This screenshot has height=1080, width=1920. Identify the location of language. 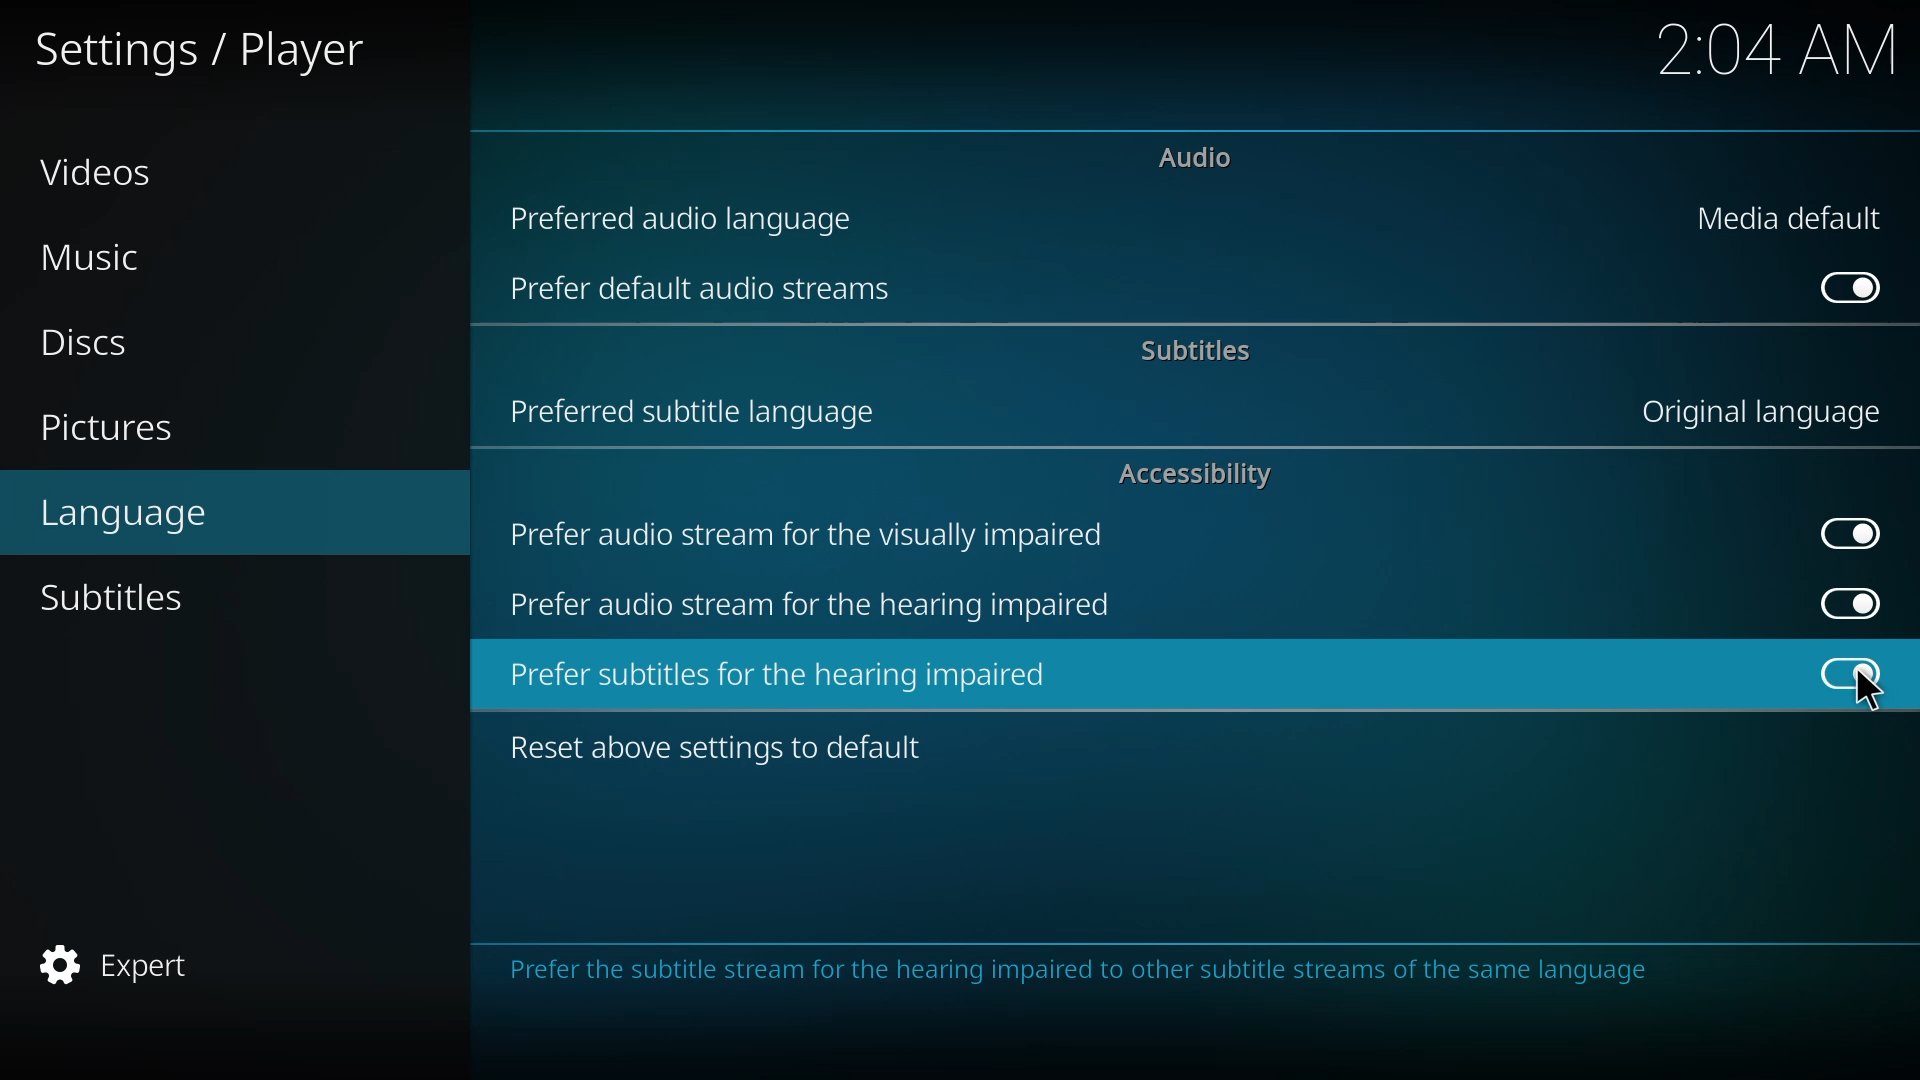
(127, 513).